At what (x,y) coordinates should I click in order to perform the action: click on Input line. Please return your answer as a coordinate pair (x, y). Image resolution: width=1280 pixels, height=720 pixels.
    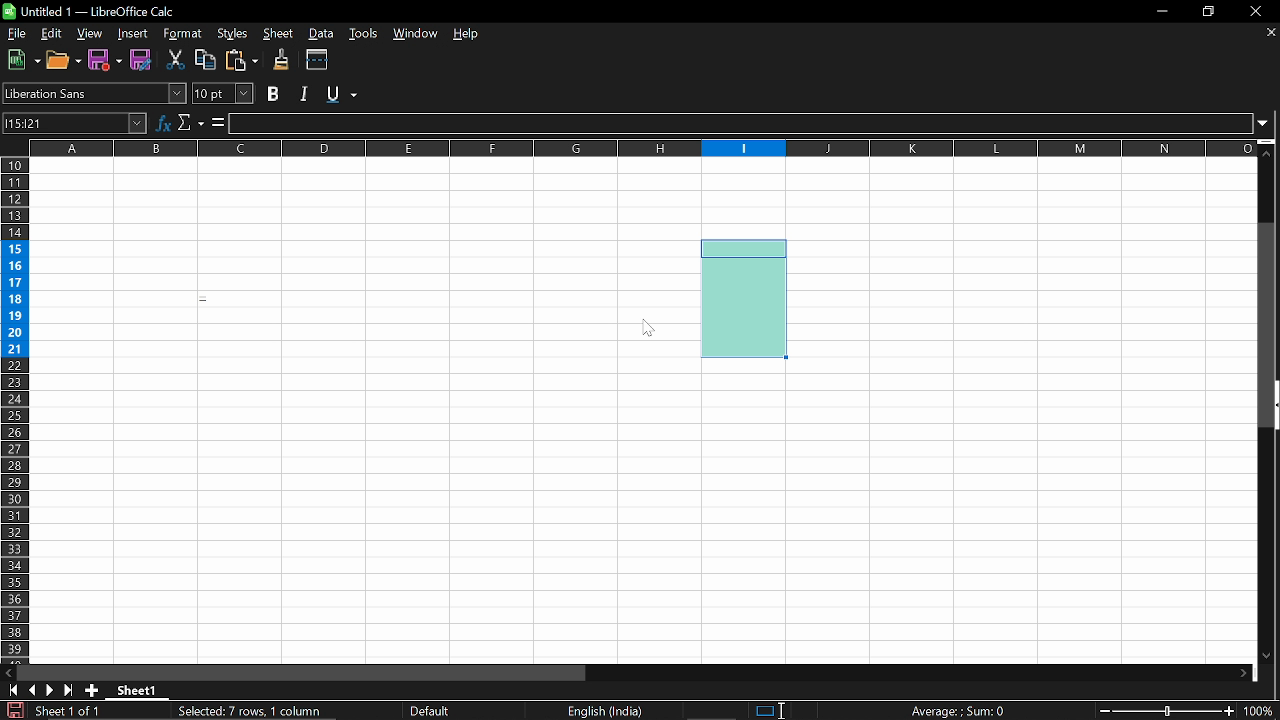
    Looking at the image, I should click on (742, 124).